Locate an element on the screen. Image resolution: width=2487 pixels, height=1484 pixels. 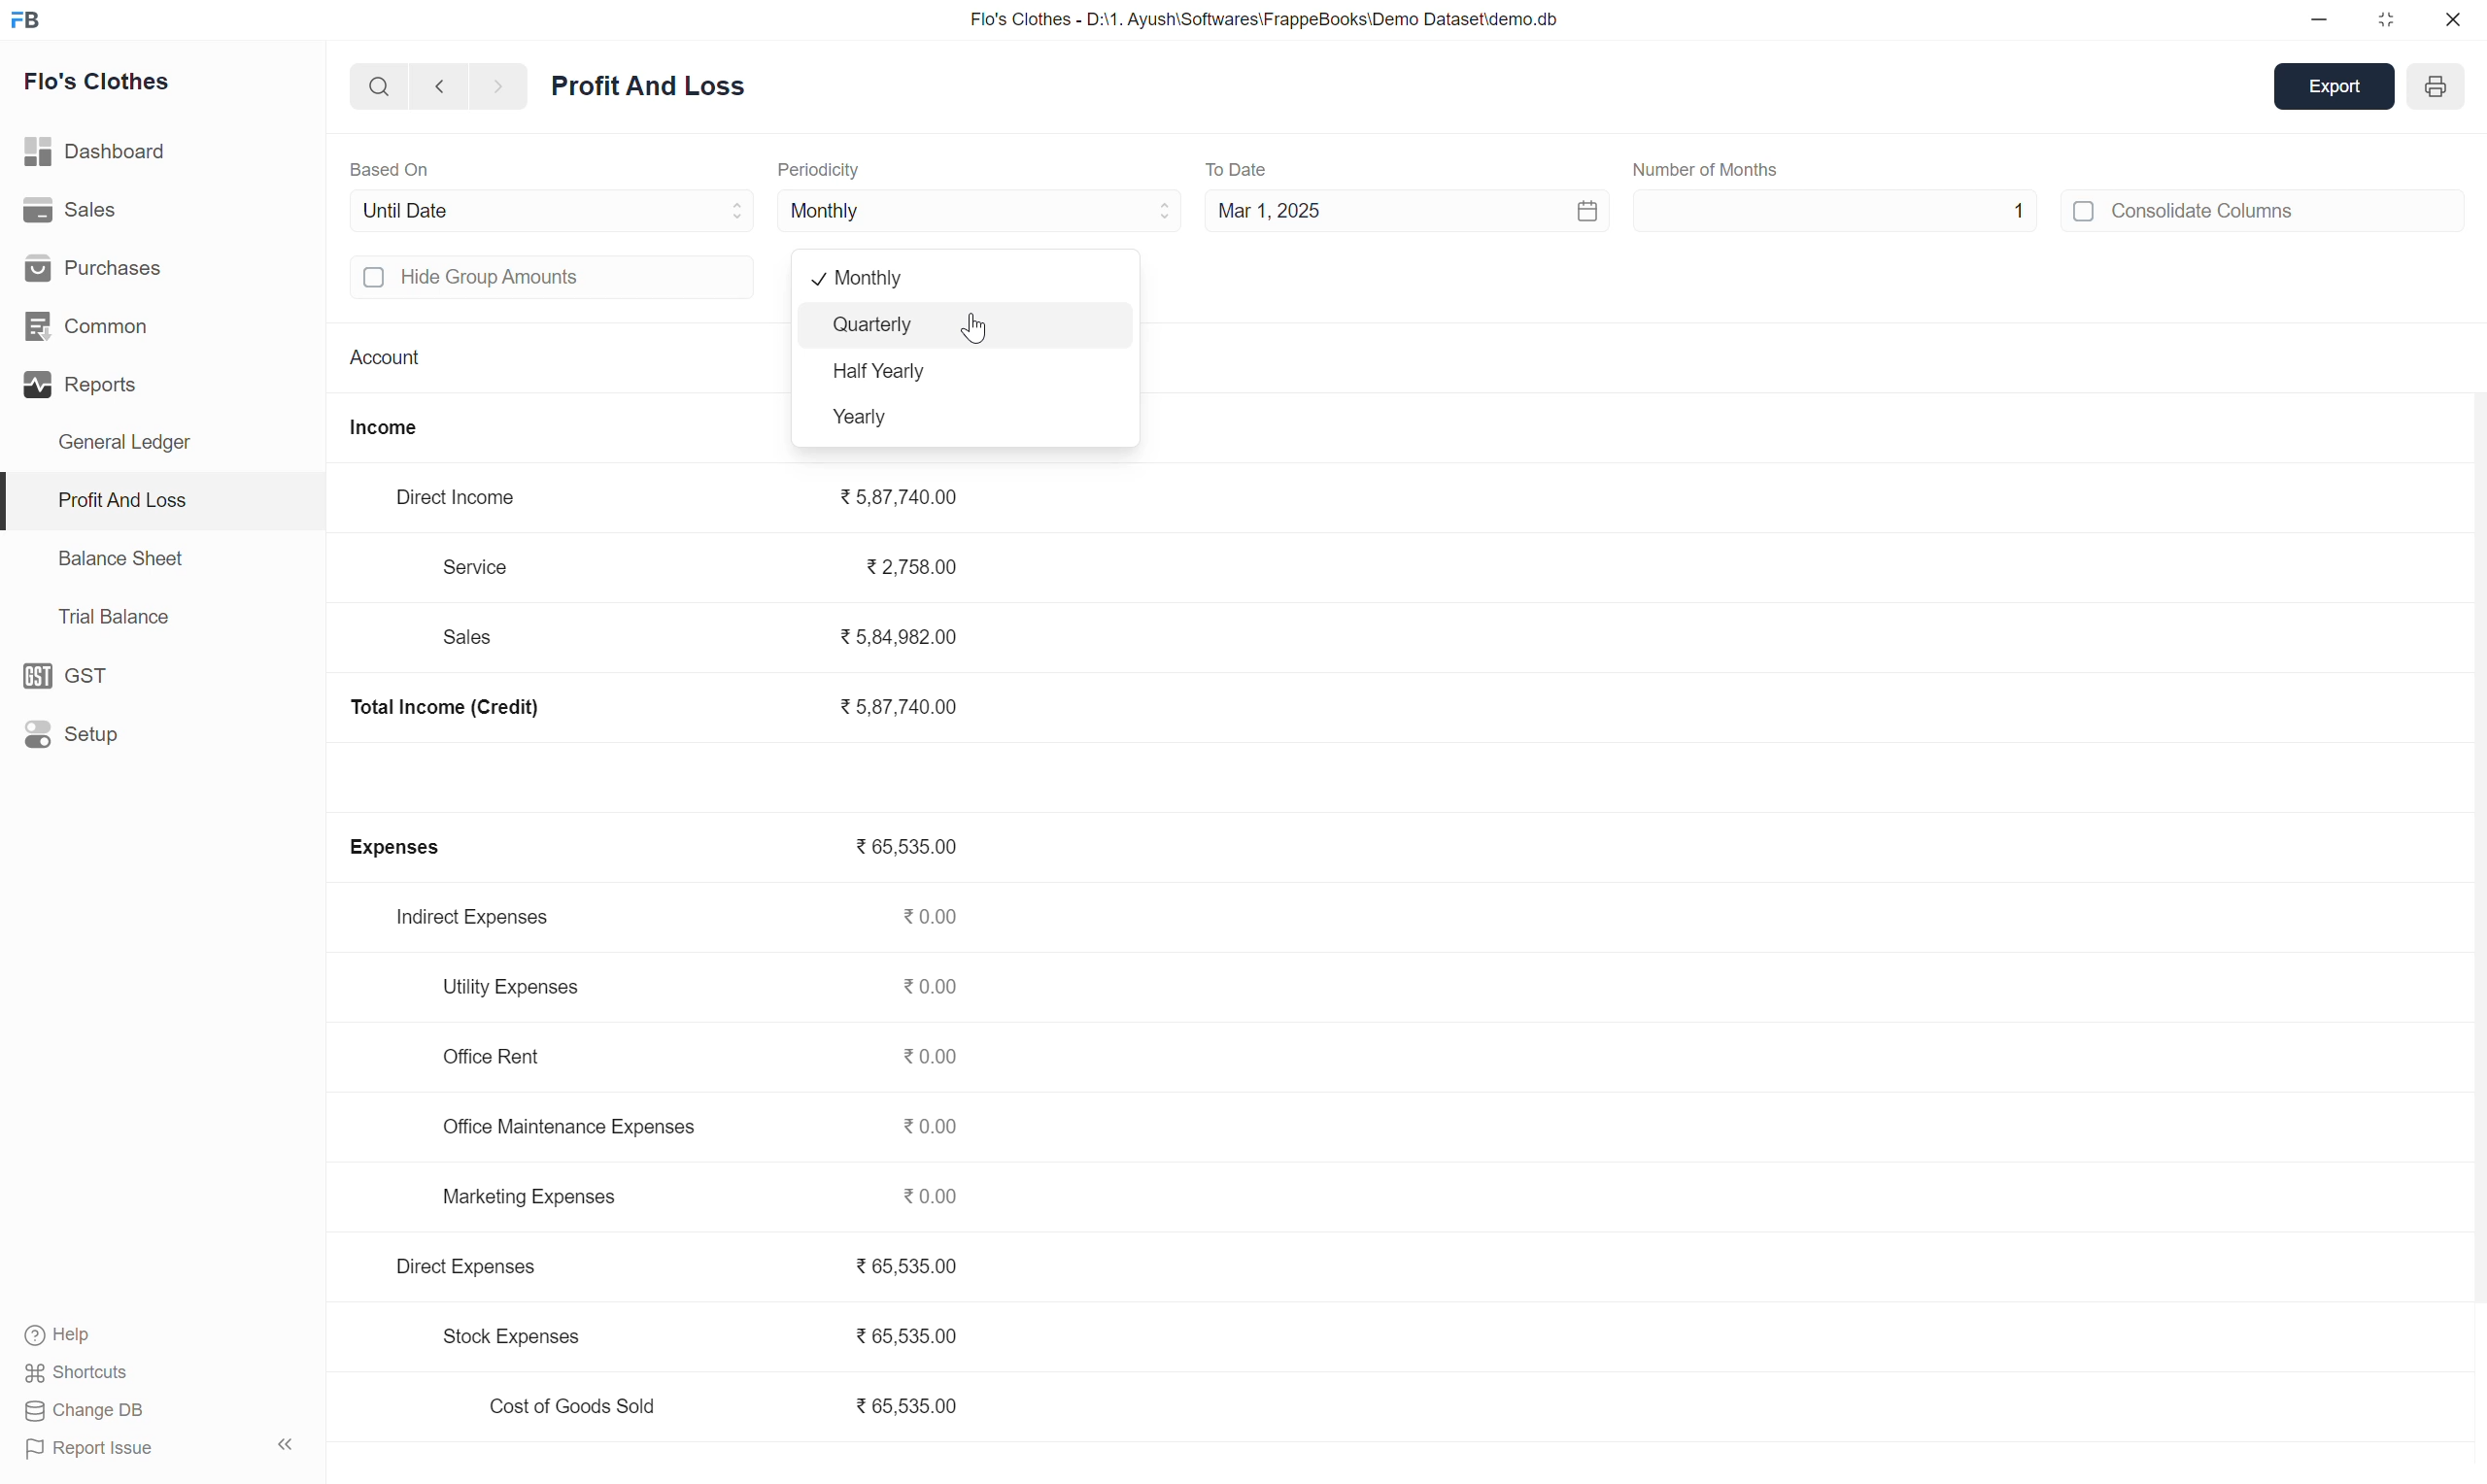
₹0.00 is located at coordinates (934, 988).